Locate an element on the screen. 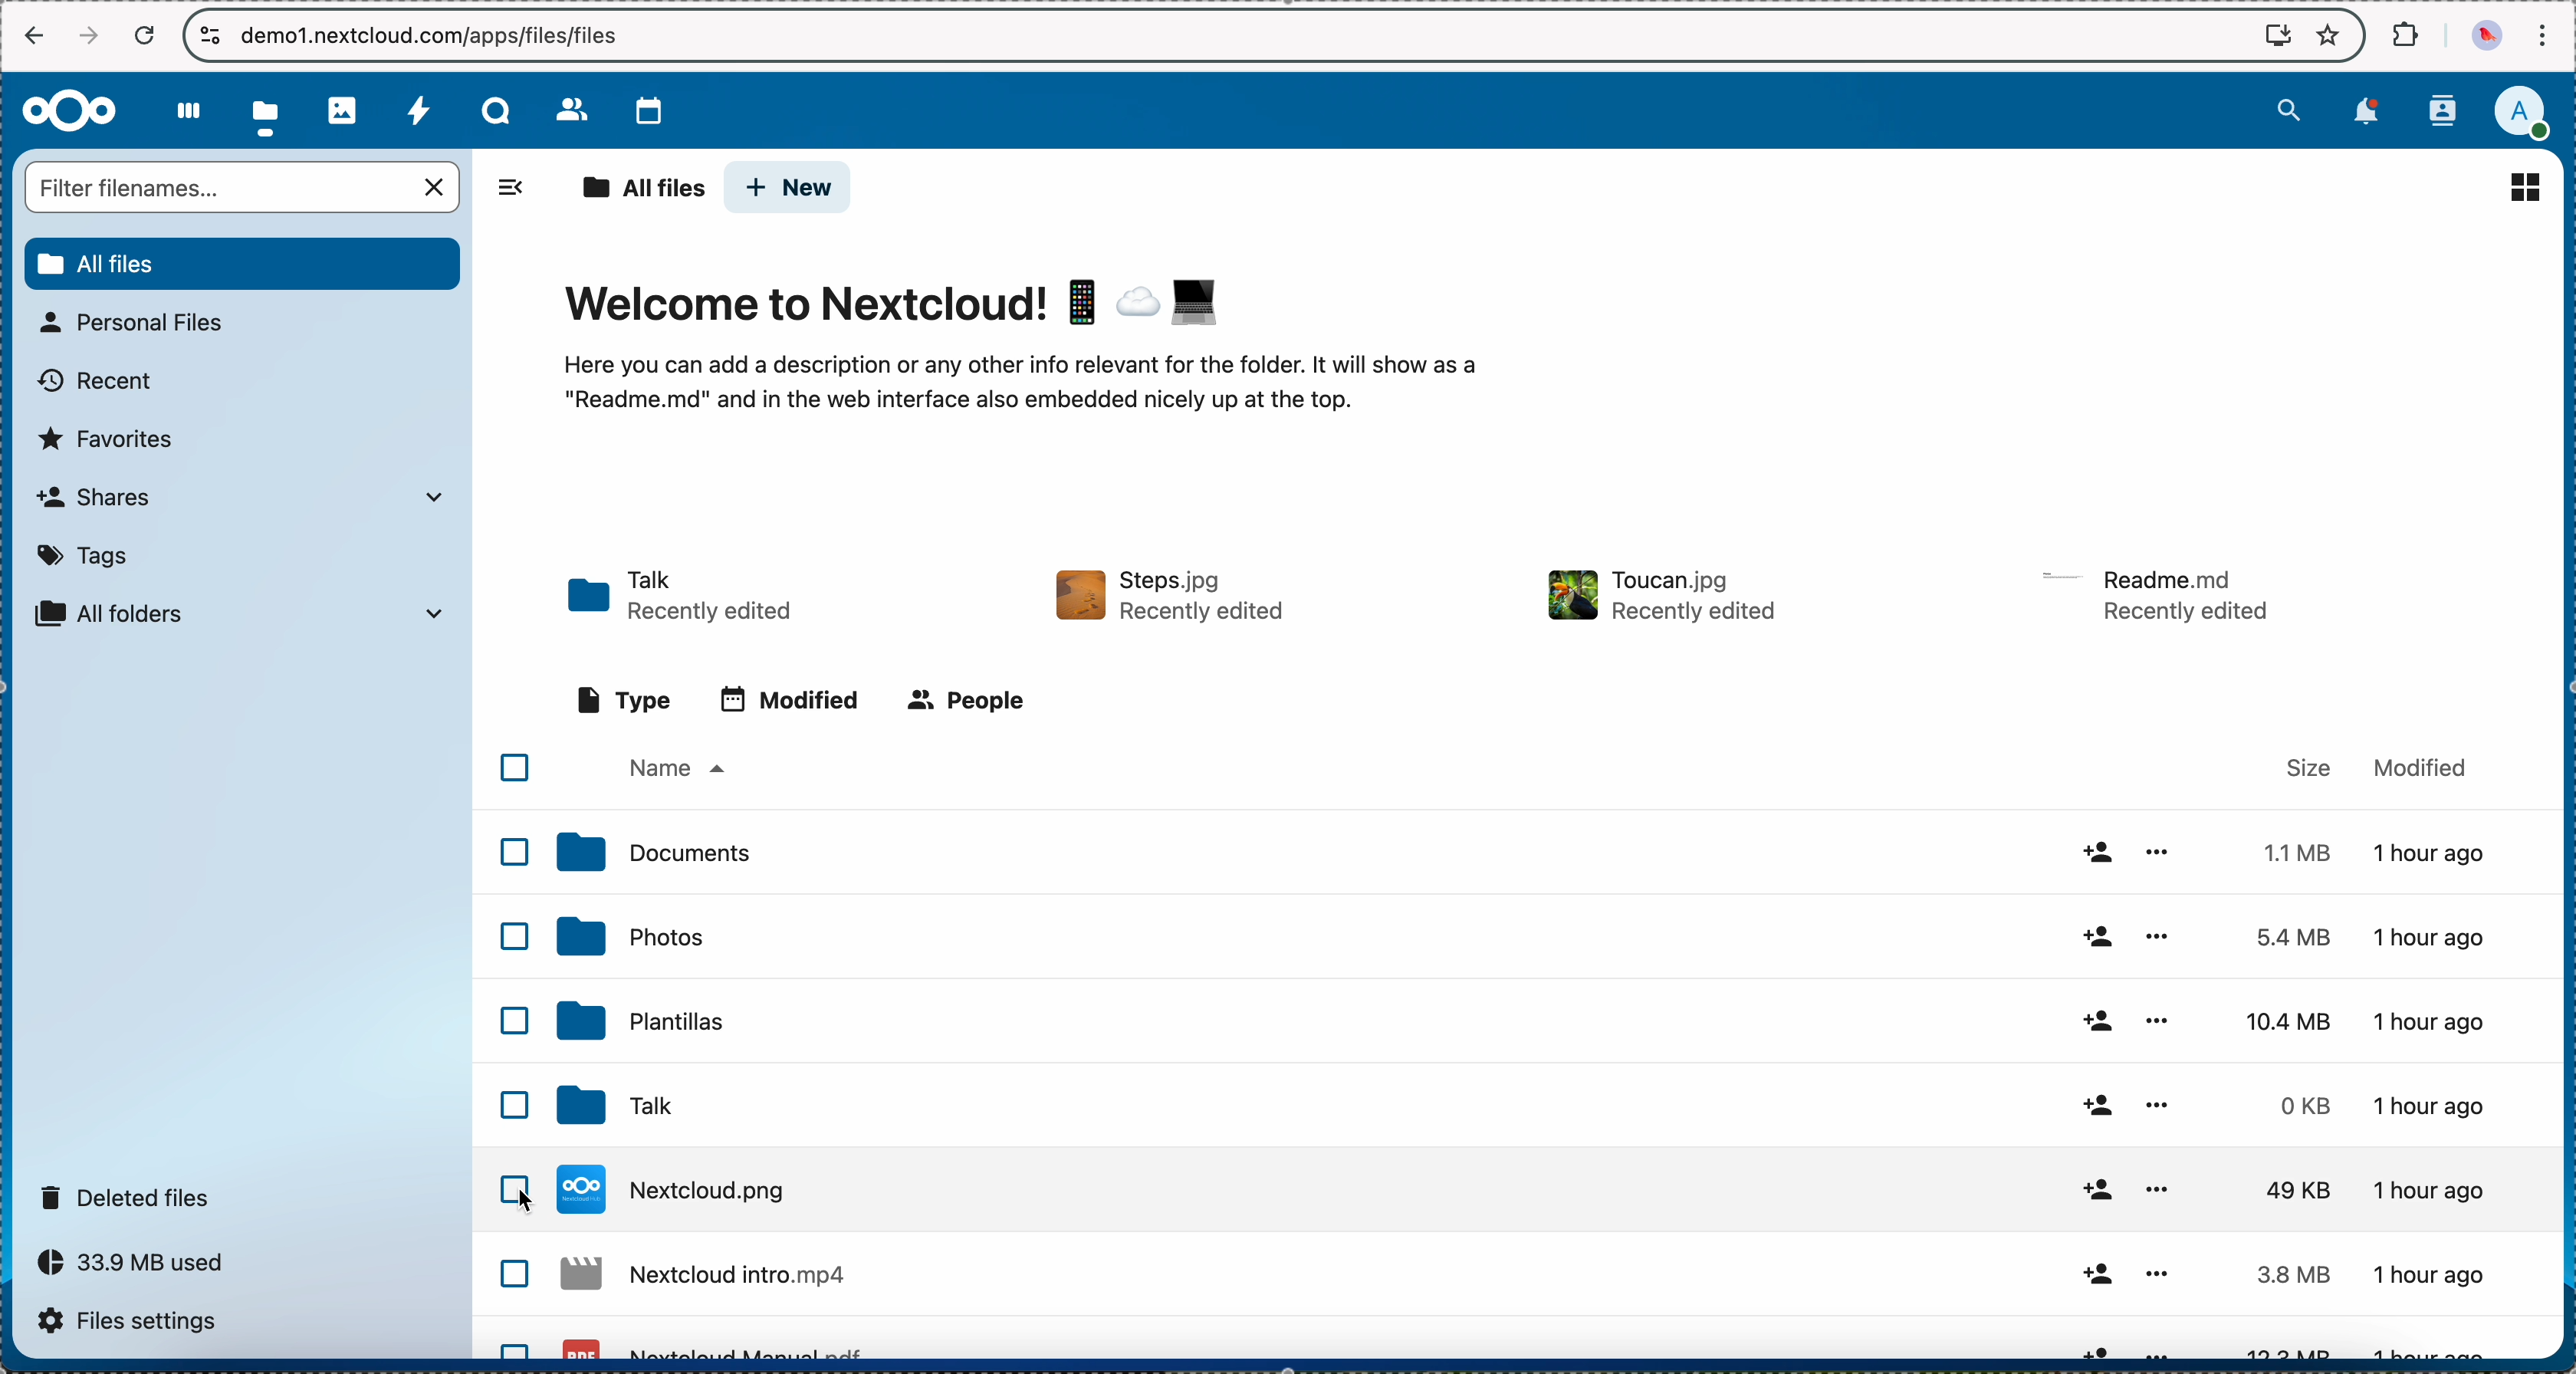 This screenshot has height=1374, width=2576. Nextcloud logo is located at coordinates (67, 110).